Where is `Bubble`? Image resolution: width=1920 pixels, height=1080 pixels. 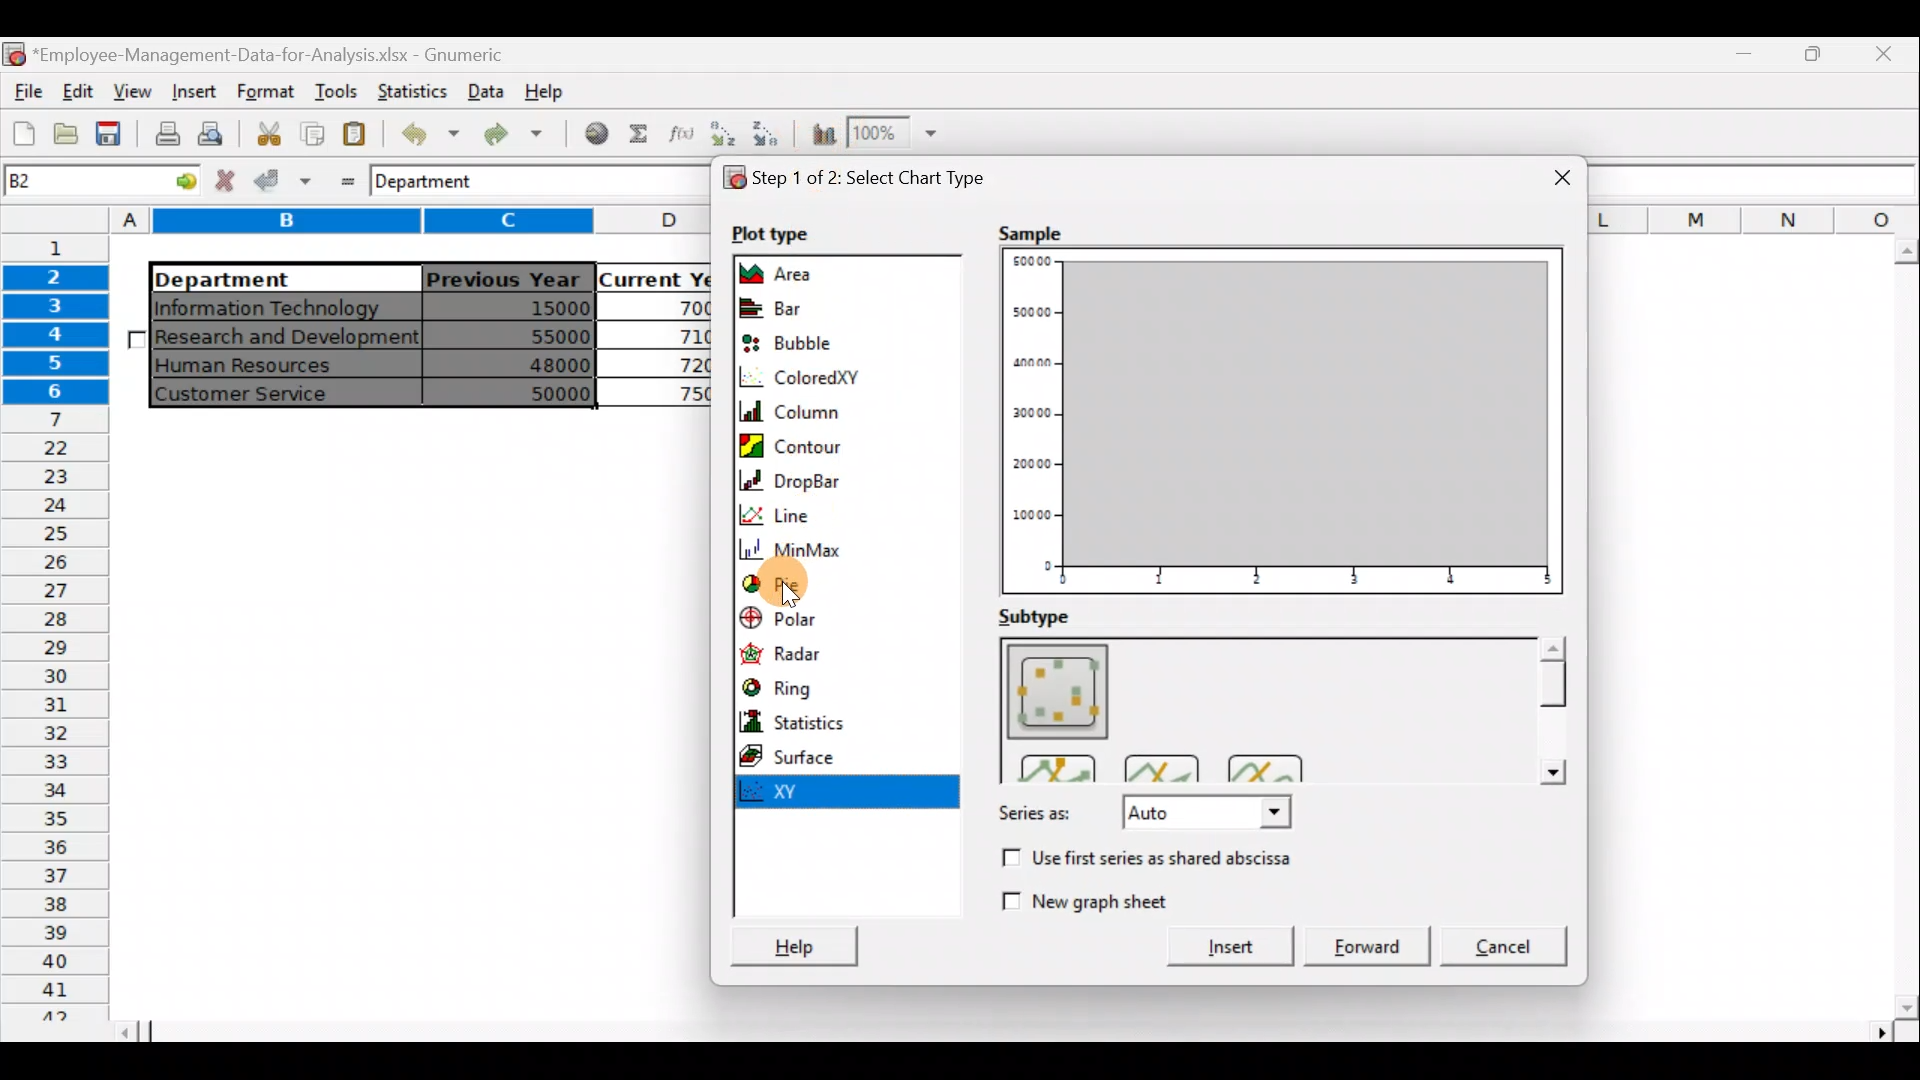 Bubble is located at coordinates (808, 339).